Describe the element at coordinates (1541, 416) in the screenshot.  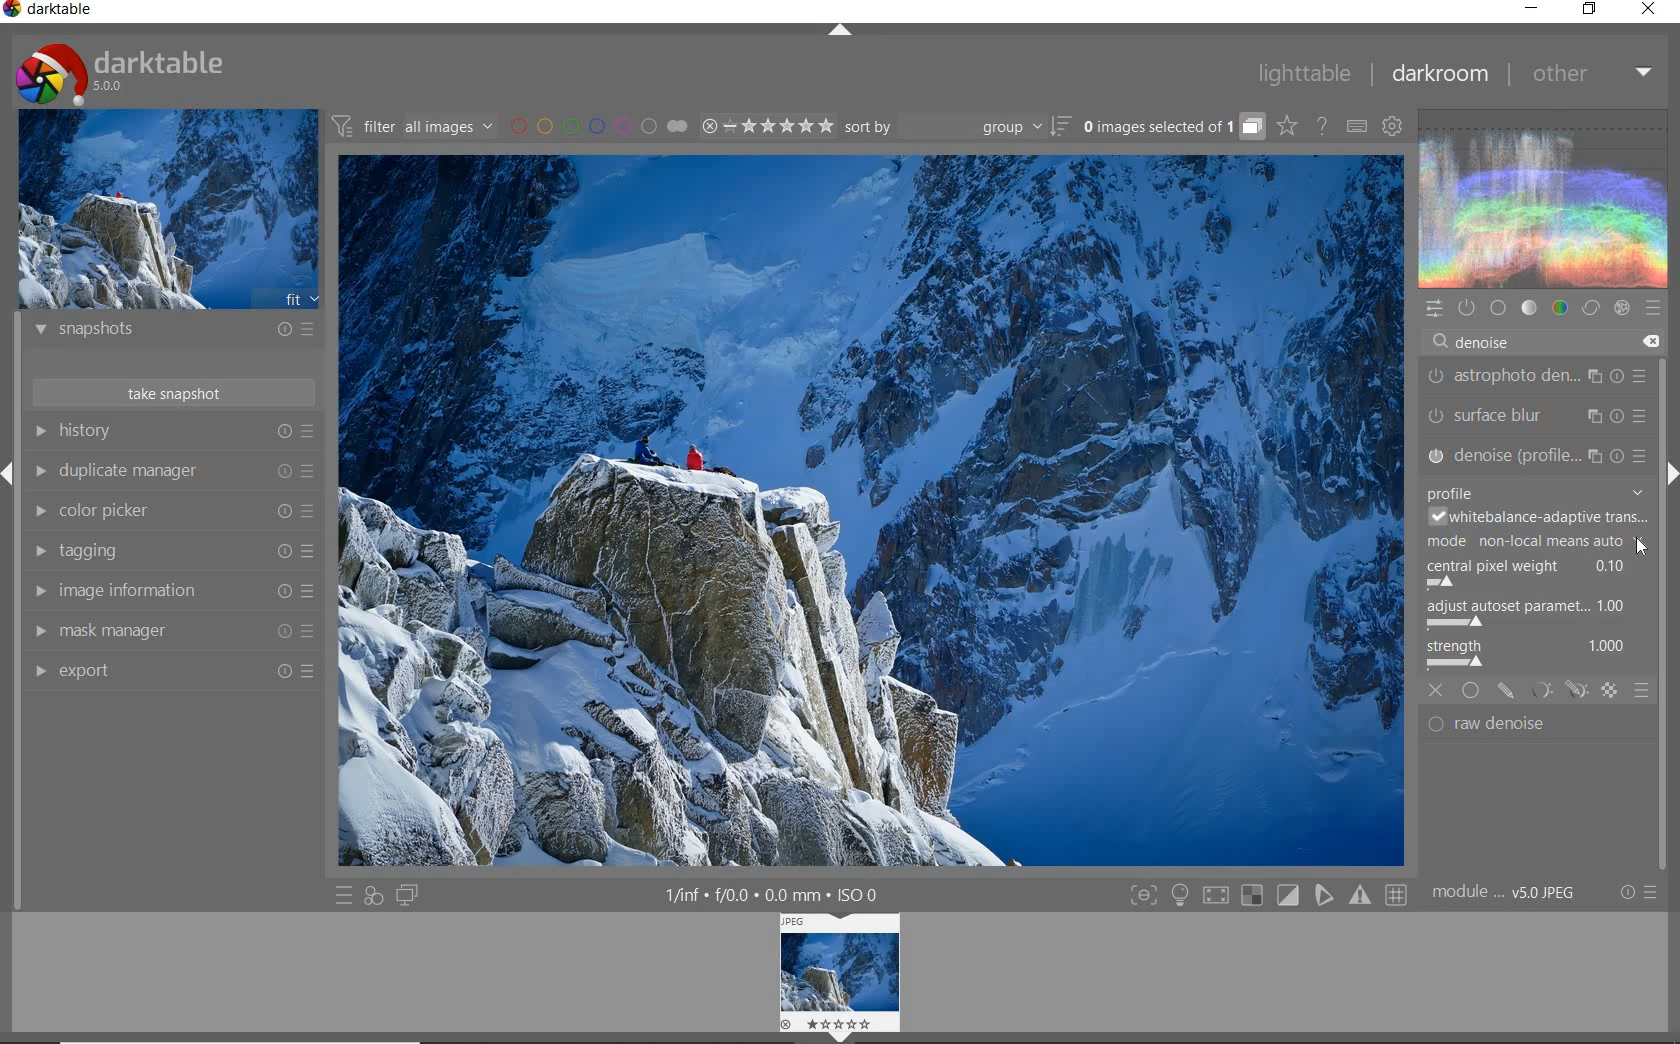
I see `surface blur` at that location.